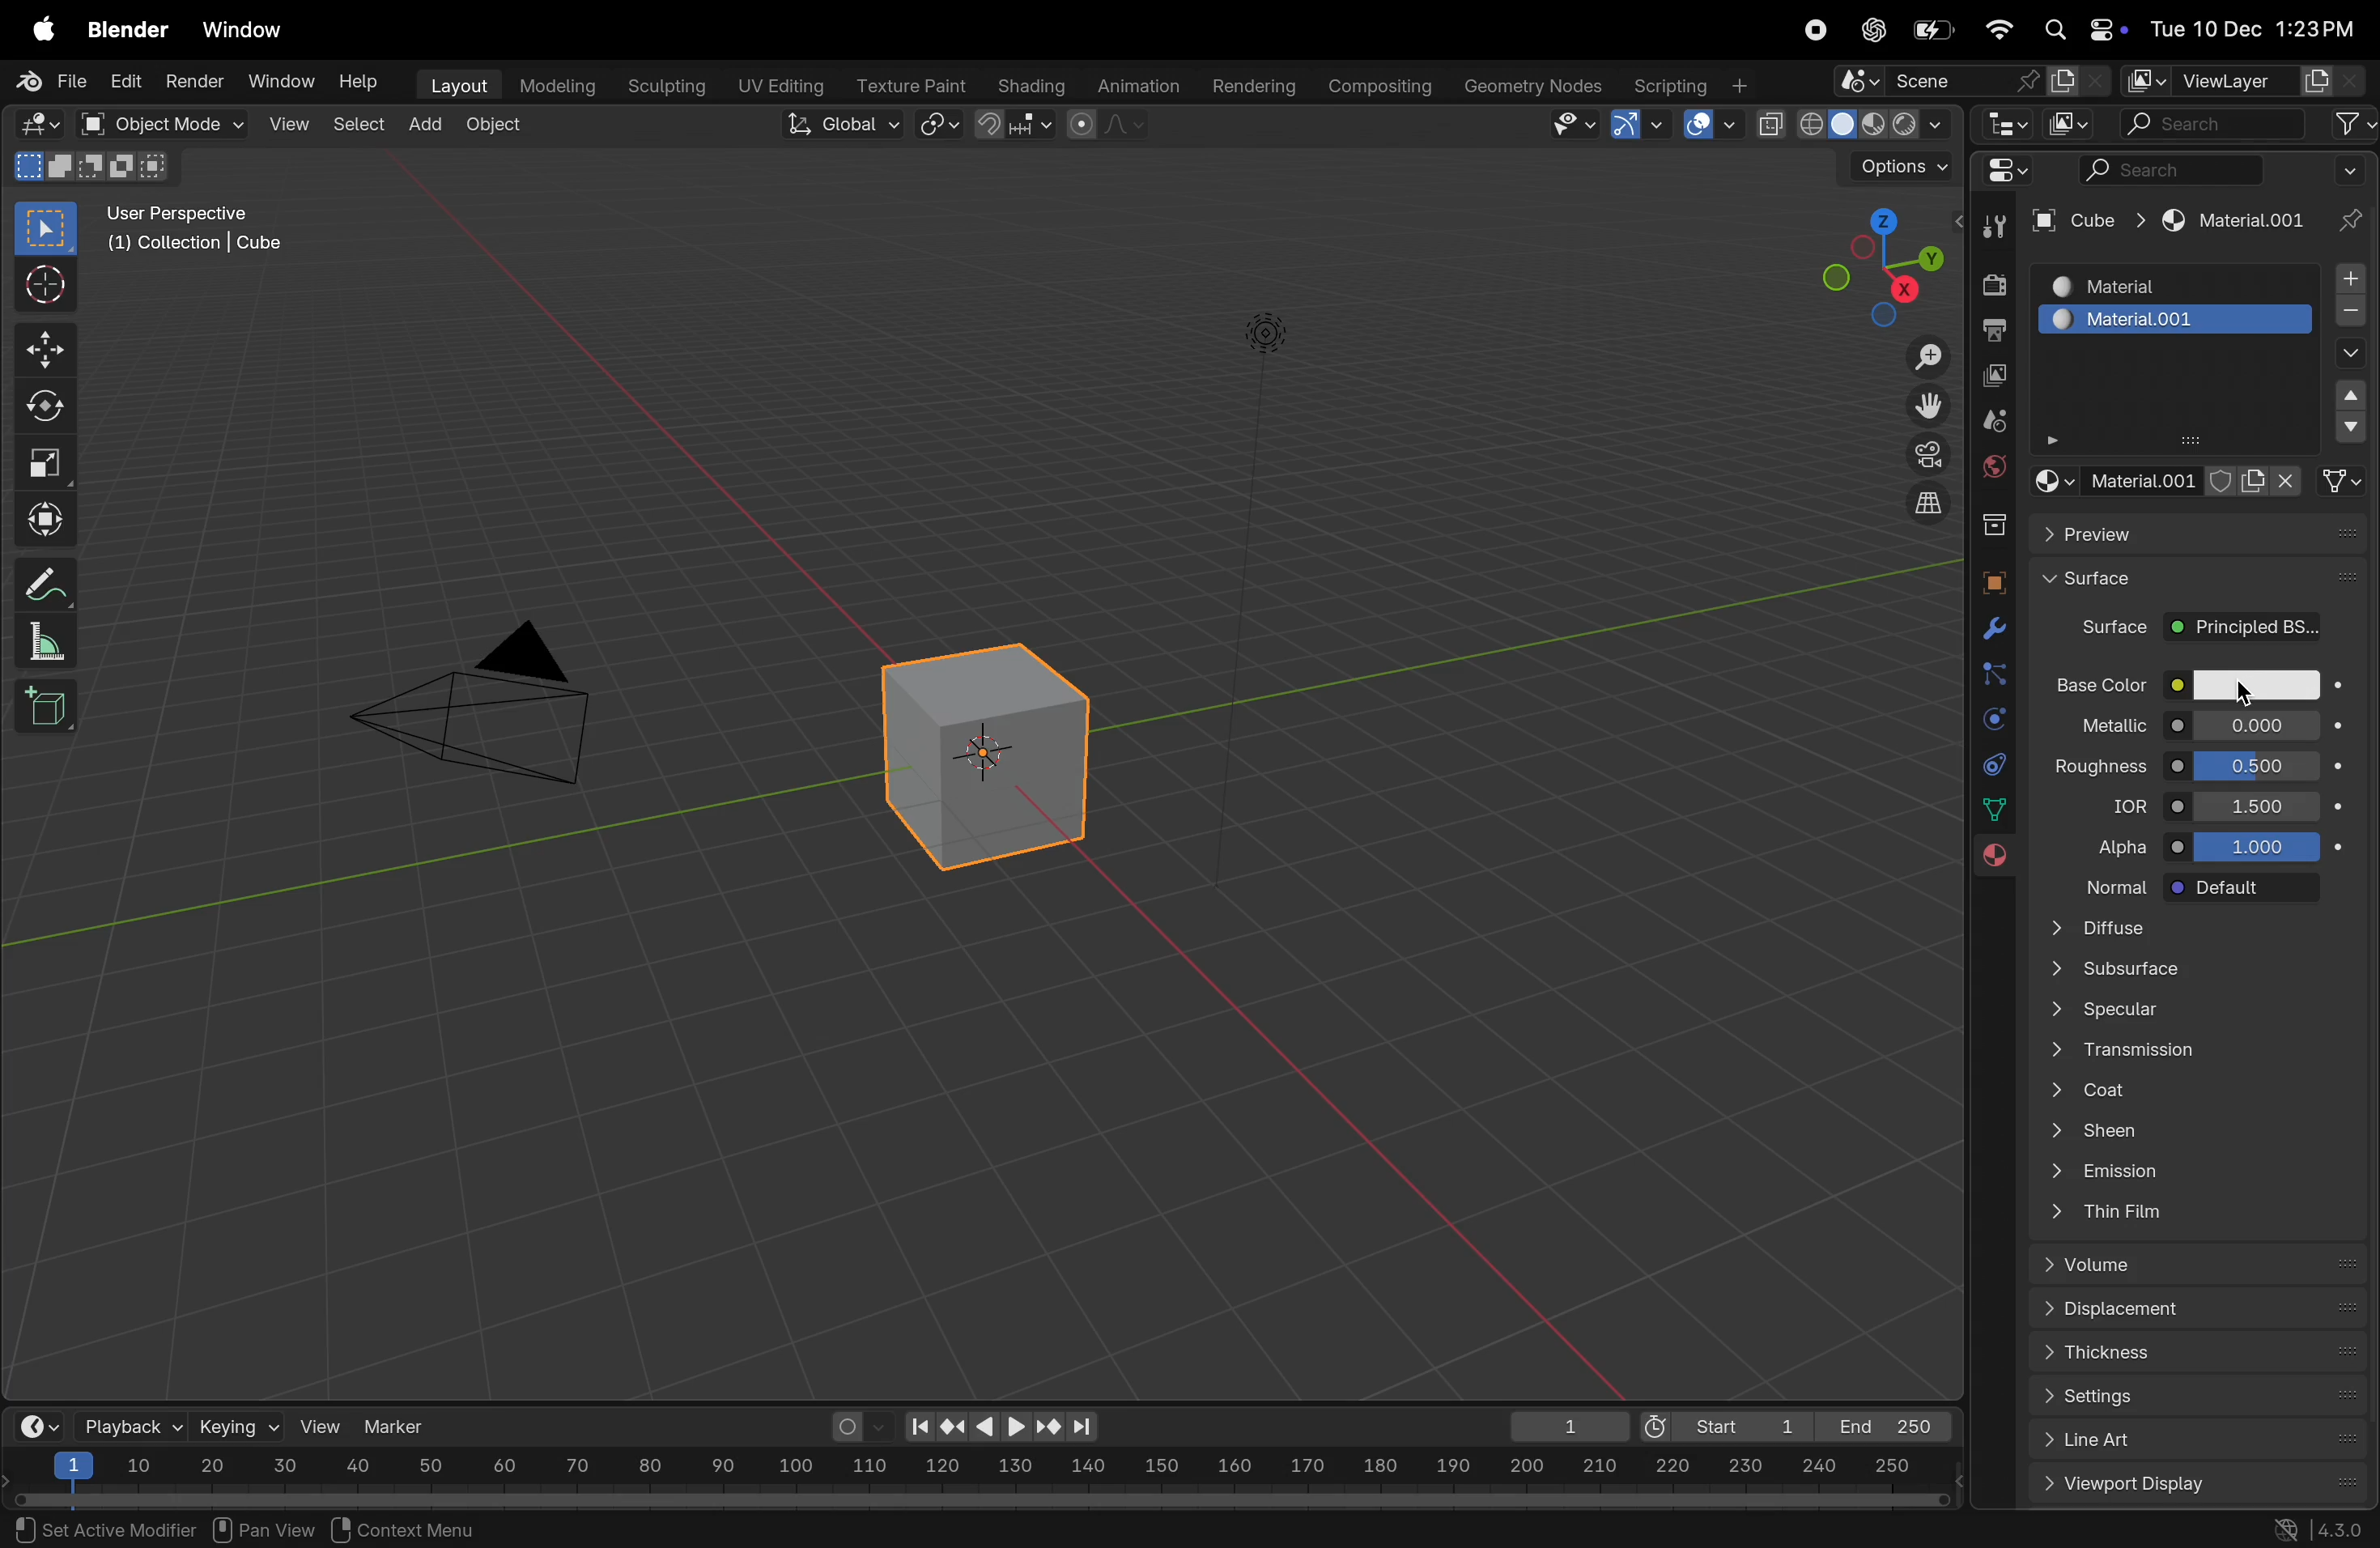 Image resolution: width=2380 pixels, height=1548 pixels. I want to click on texture paint, so click(908, 79).